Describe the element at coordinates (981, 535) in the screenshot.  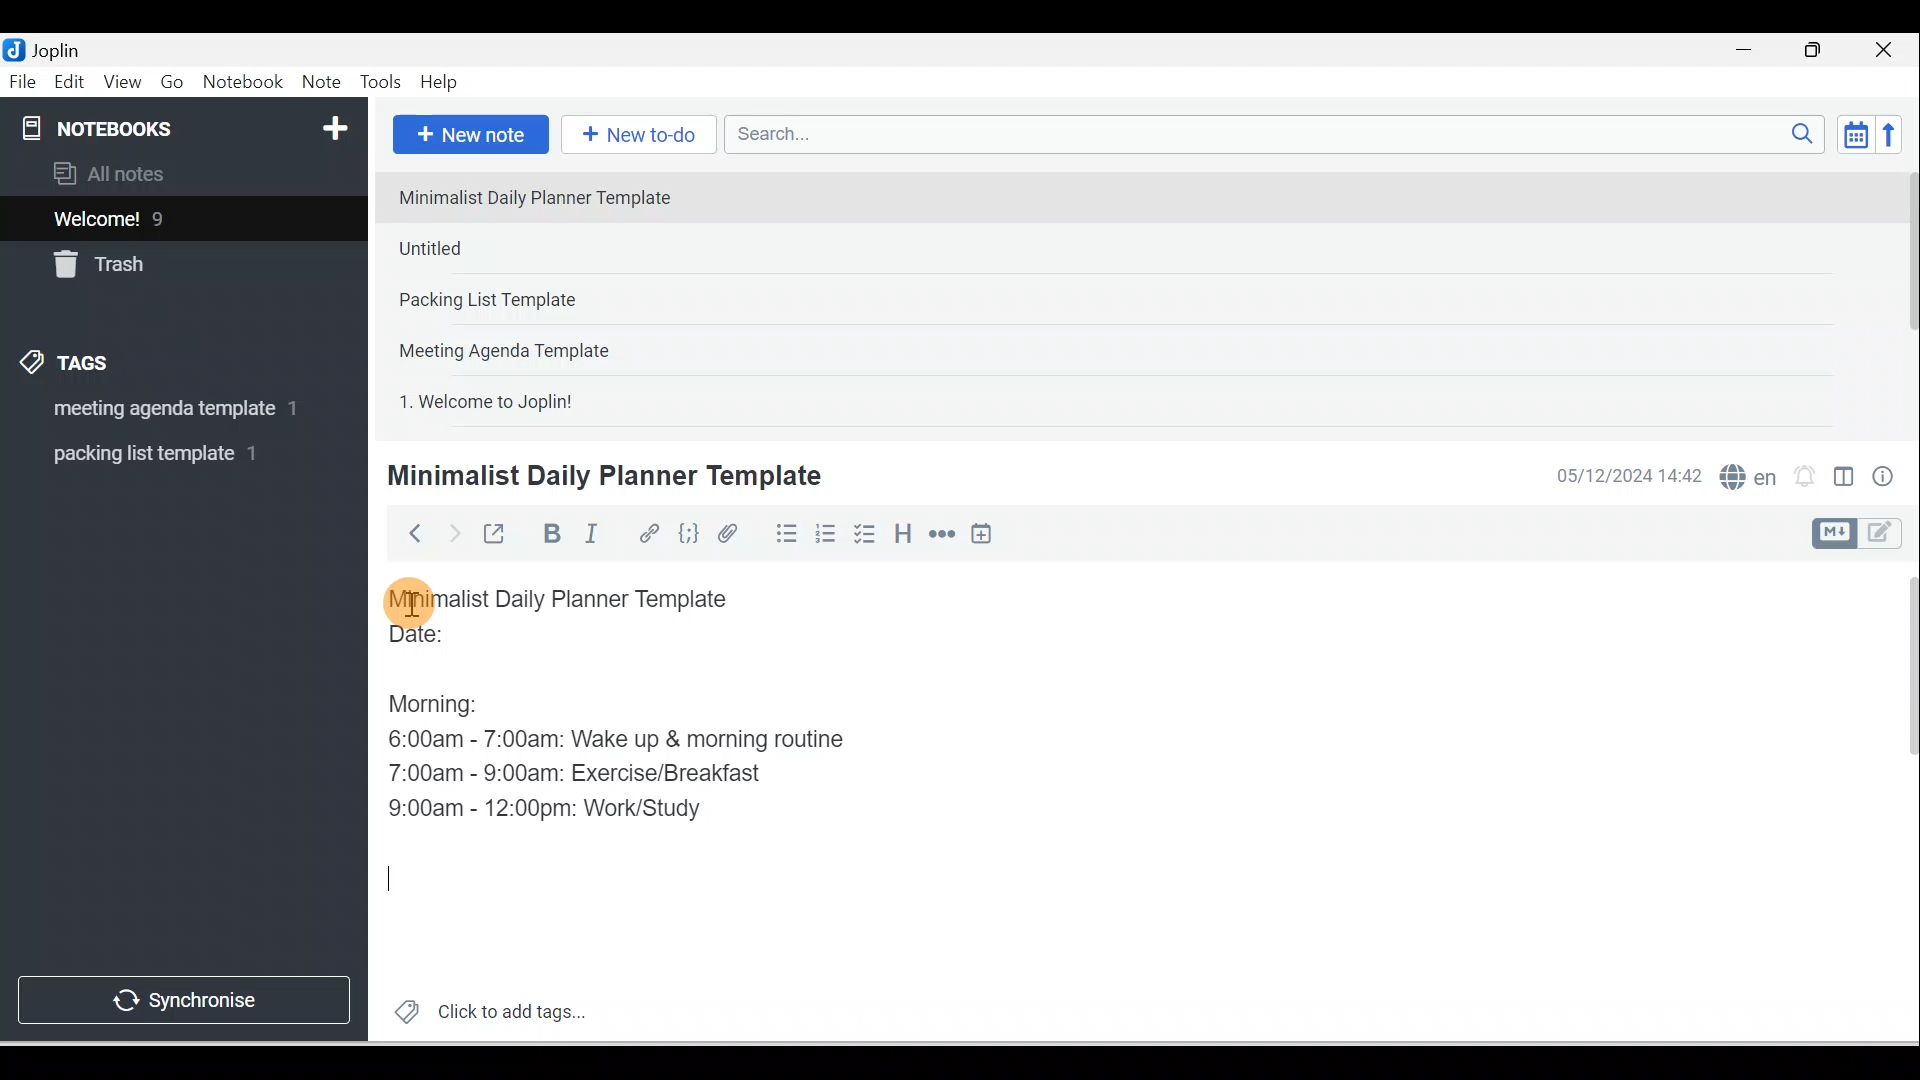
I see `Insert time` at that location.